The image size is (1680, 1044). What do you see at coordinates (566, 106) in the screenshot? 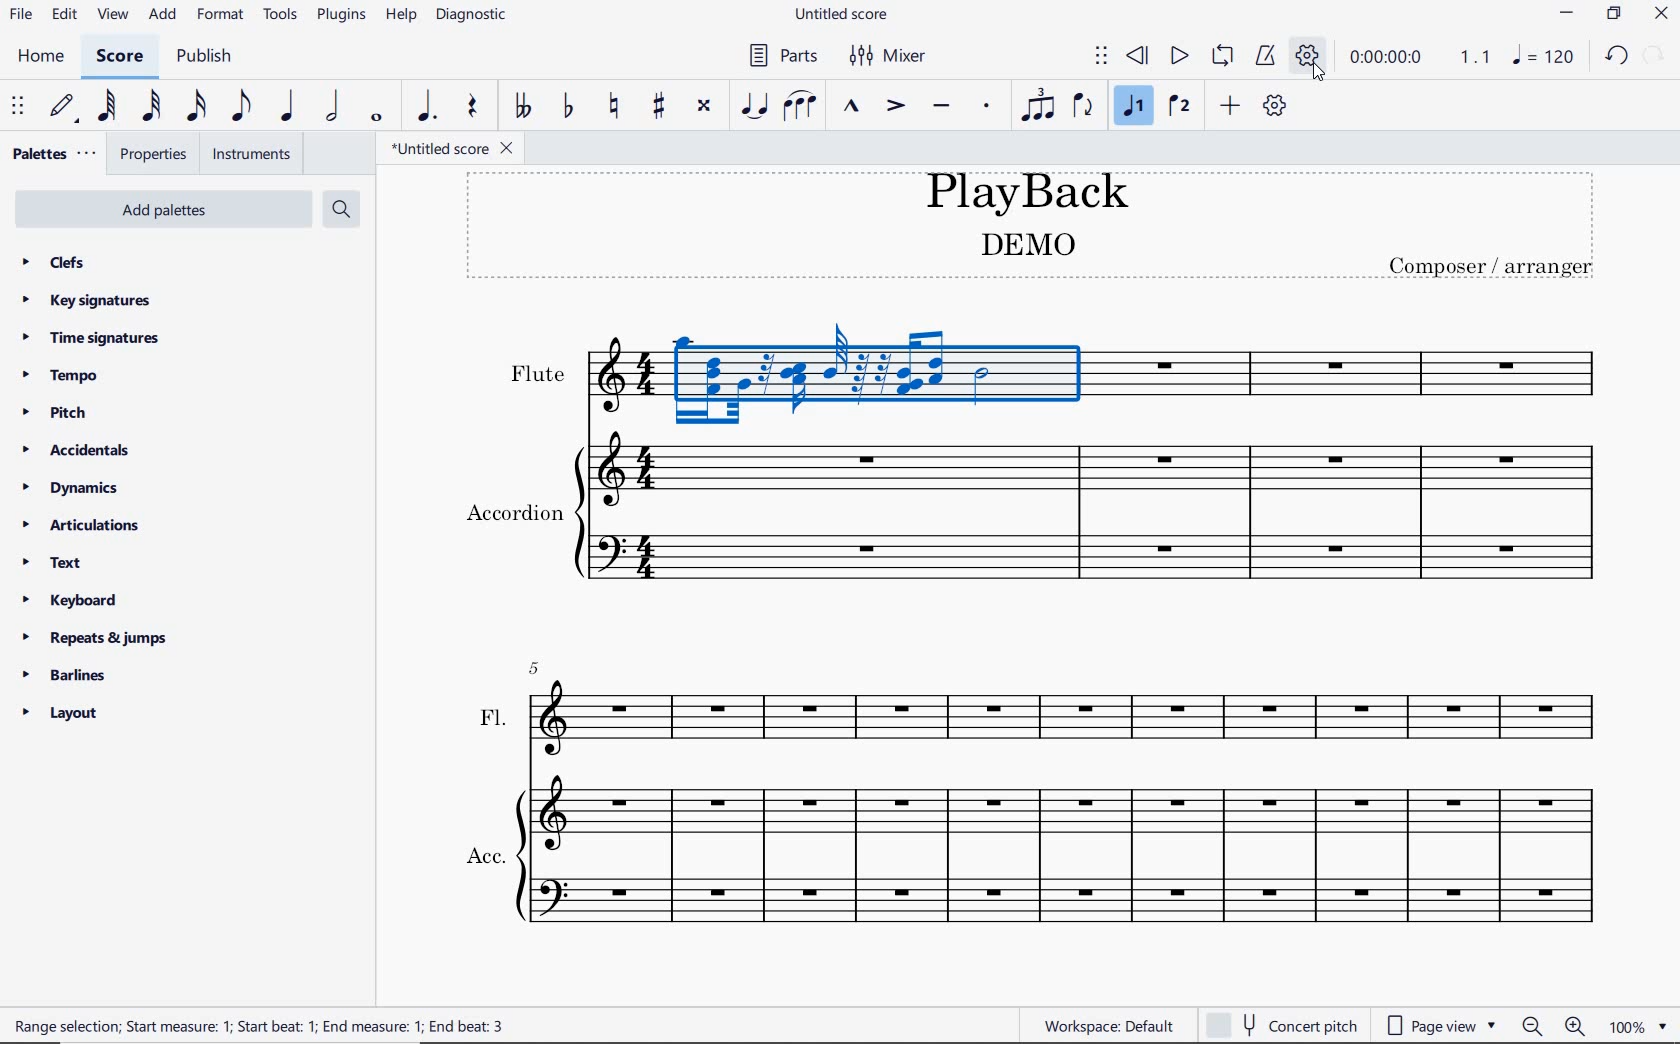
I see `toggle flat` at bounding box center [566, 106].